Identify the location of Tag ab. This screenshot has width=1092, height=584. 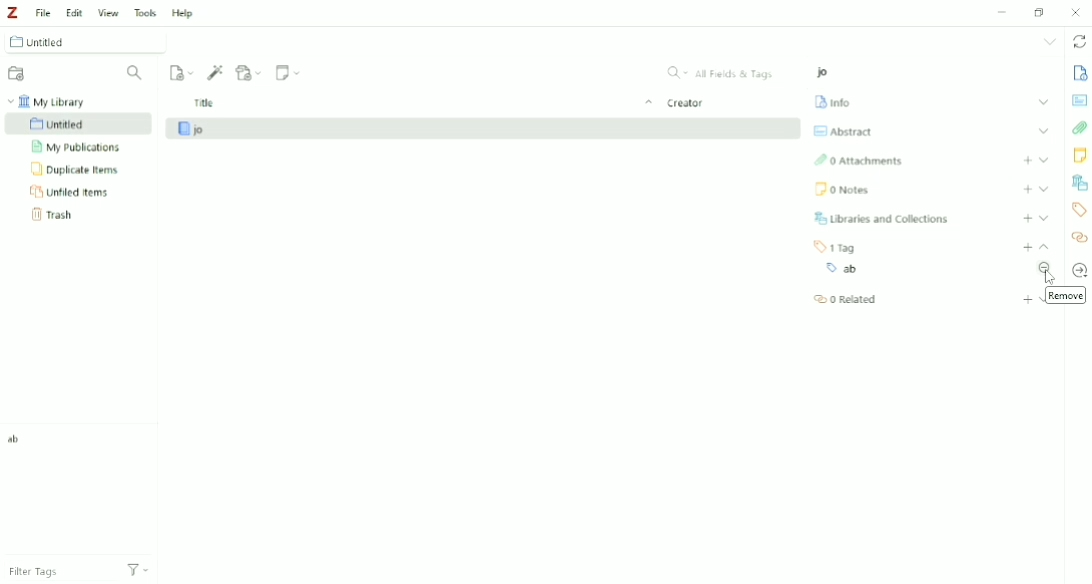
(842, 268).